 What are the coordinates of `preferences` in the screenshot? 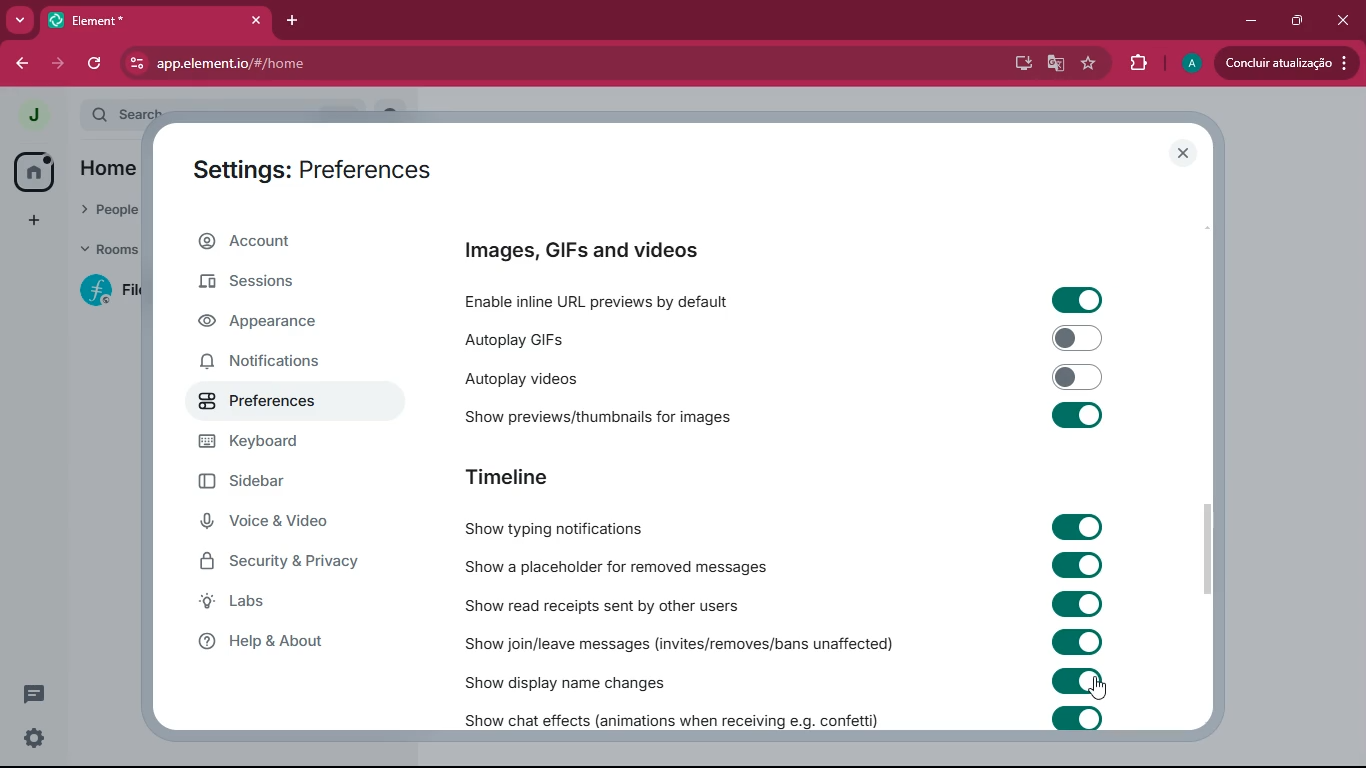 It's located at (261, 401).